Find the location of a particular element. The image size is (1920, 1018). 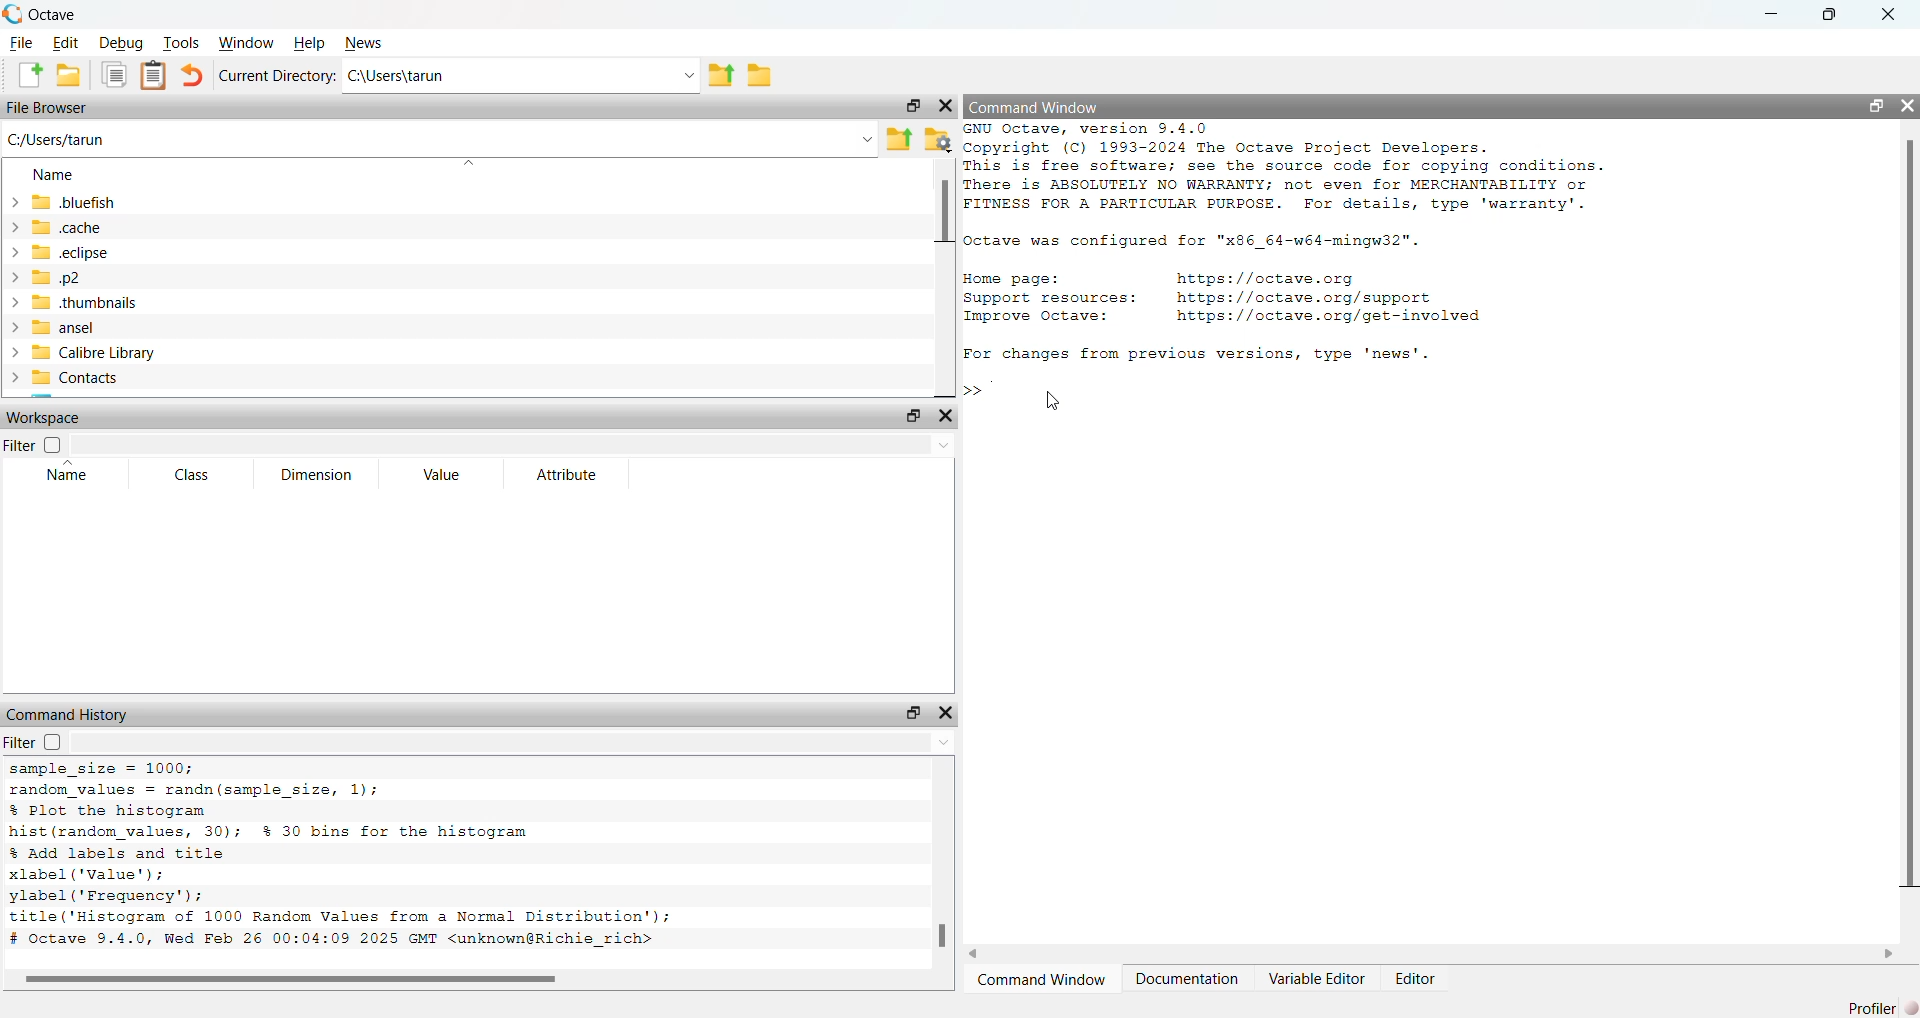

clipboard is located at coordinates (154, 74).